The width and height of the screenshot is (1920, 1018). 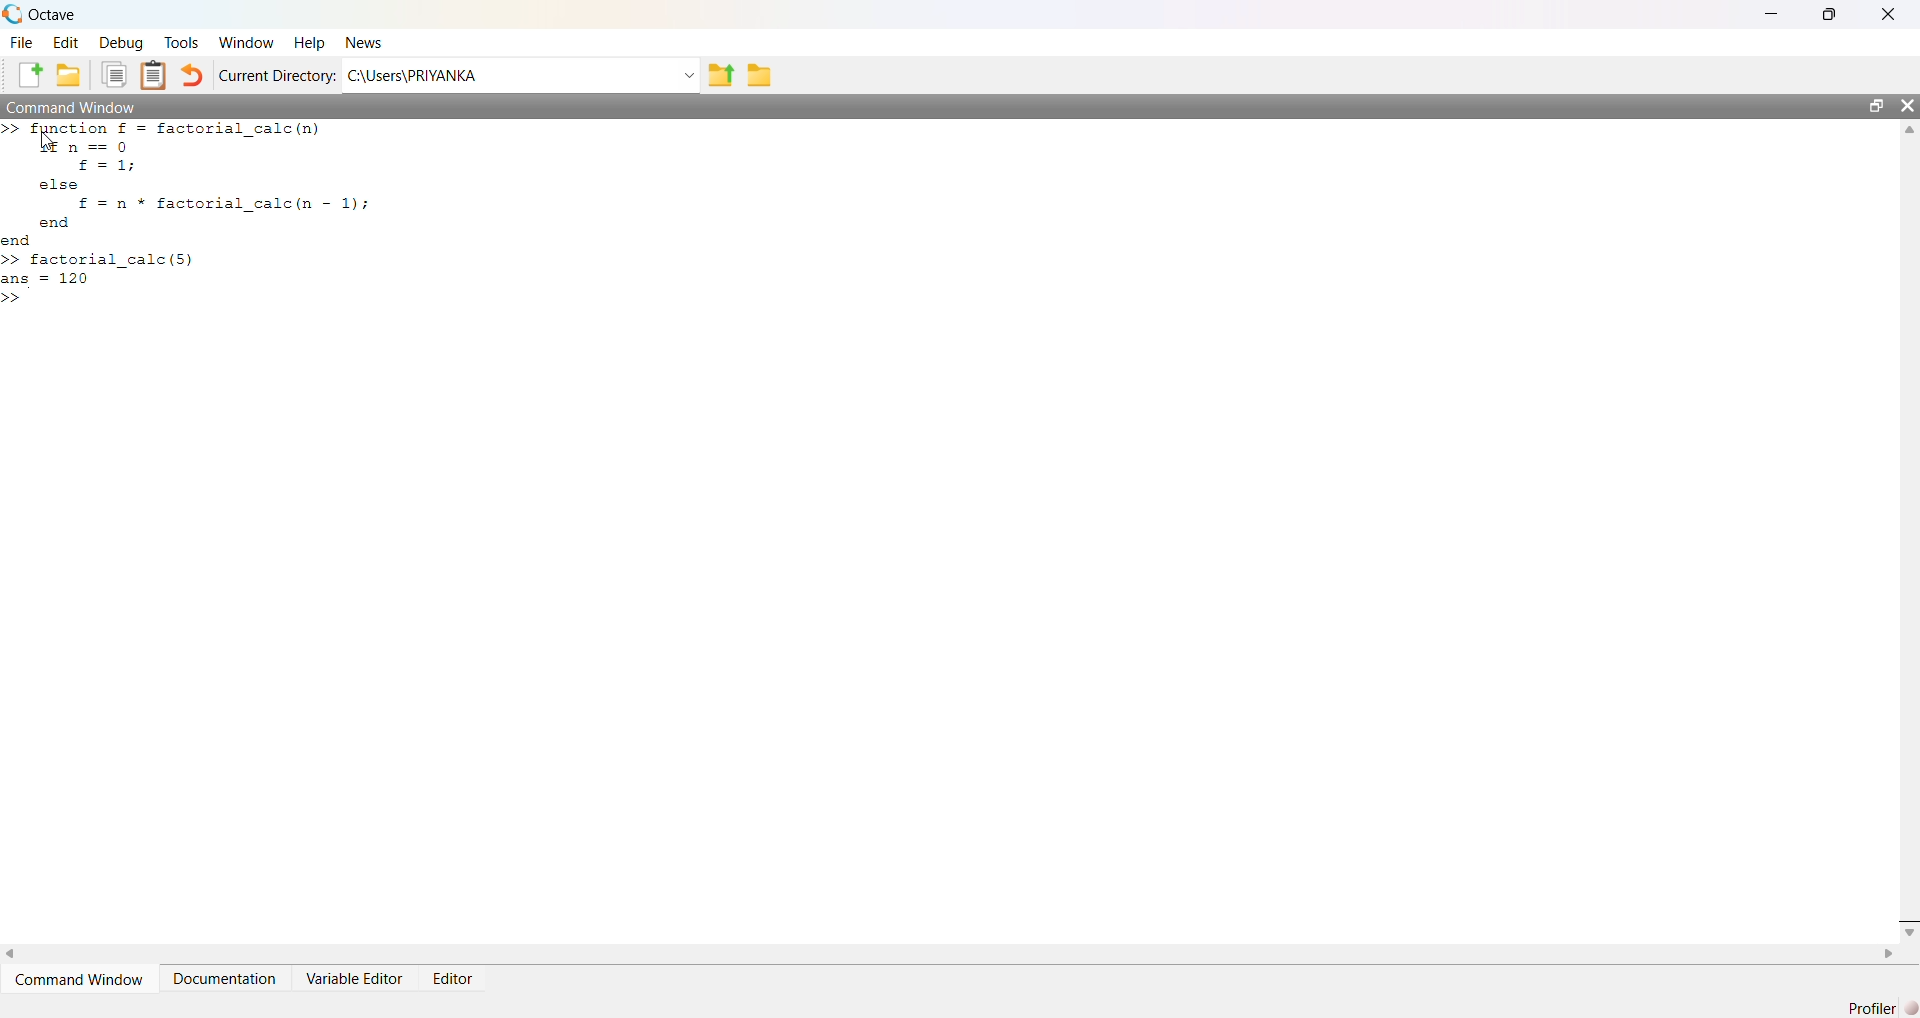 I want to click on maximise, so click(x=1834, y=12).